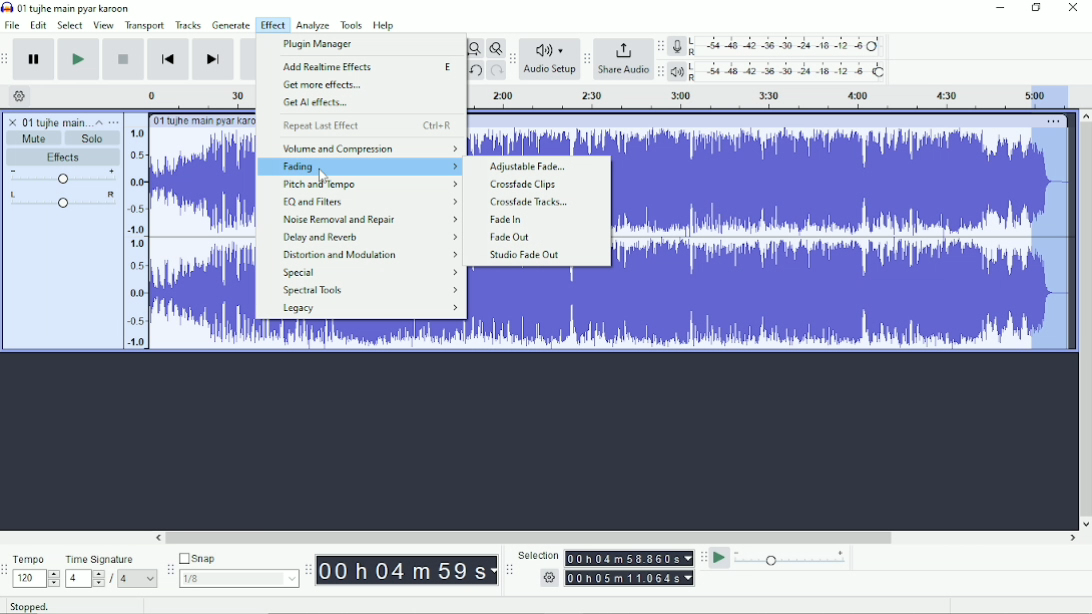  I want to click on /, so click(112, 579).